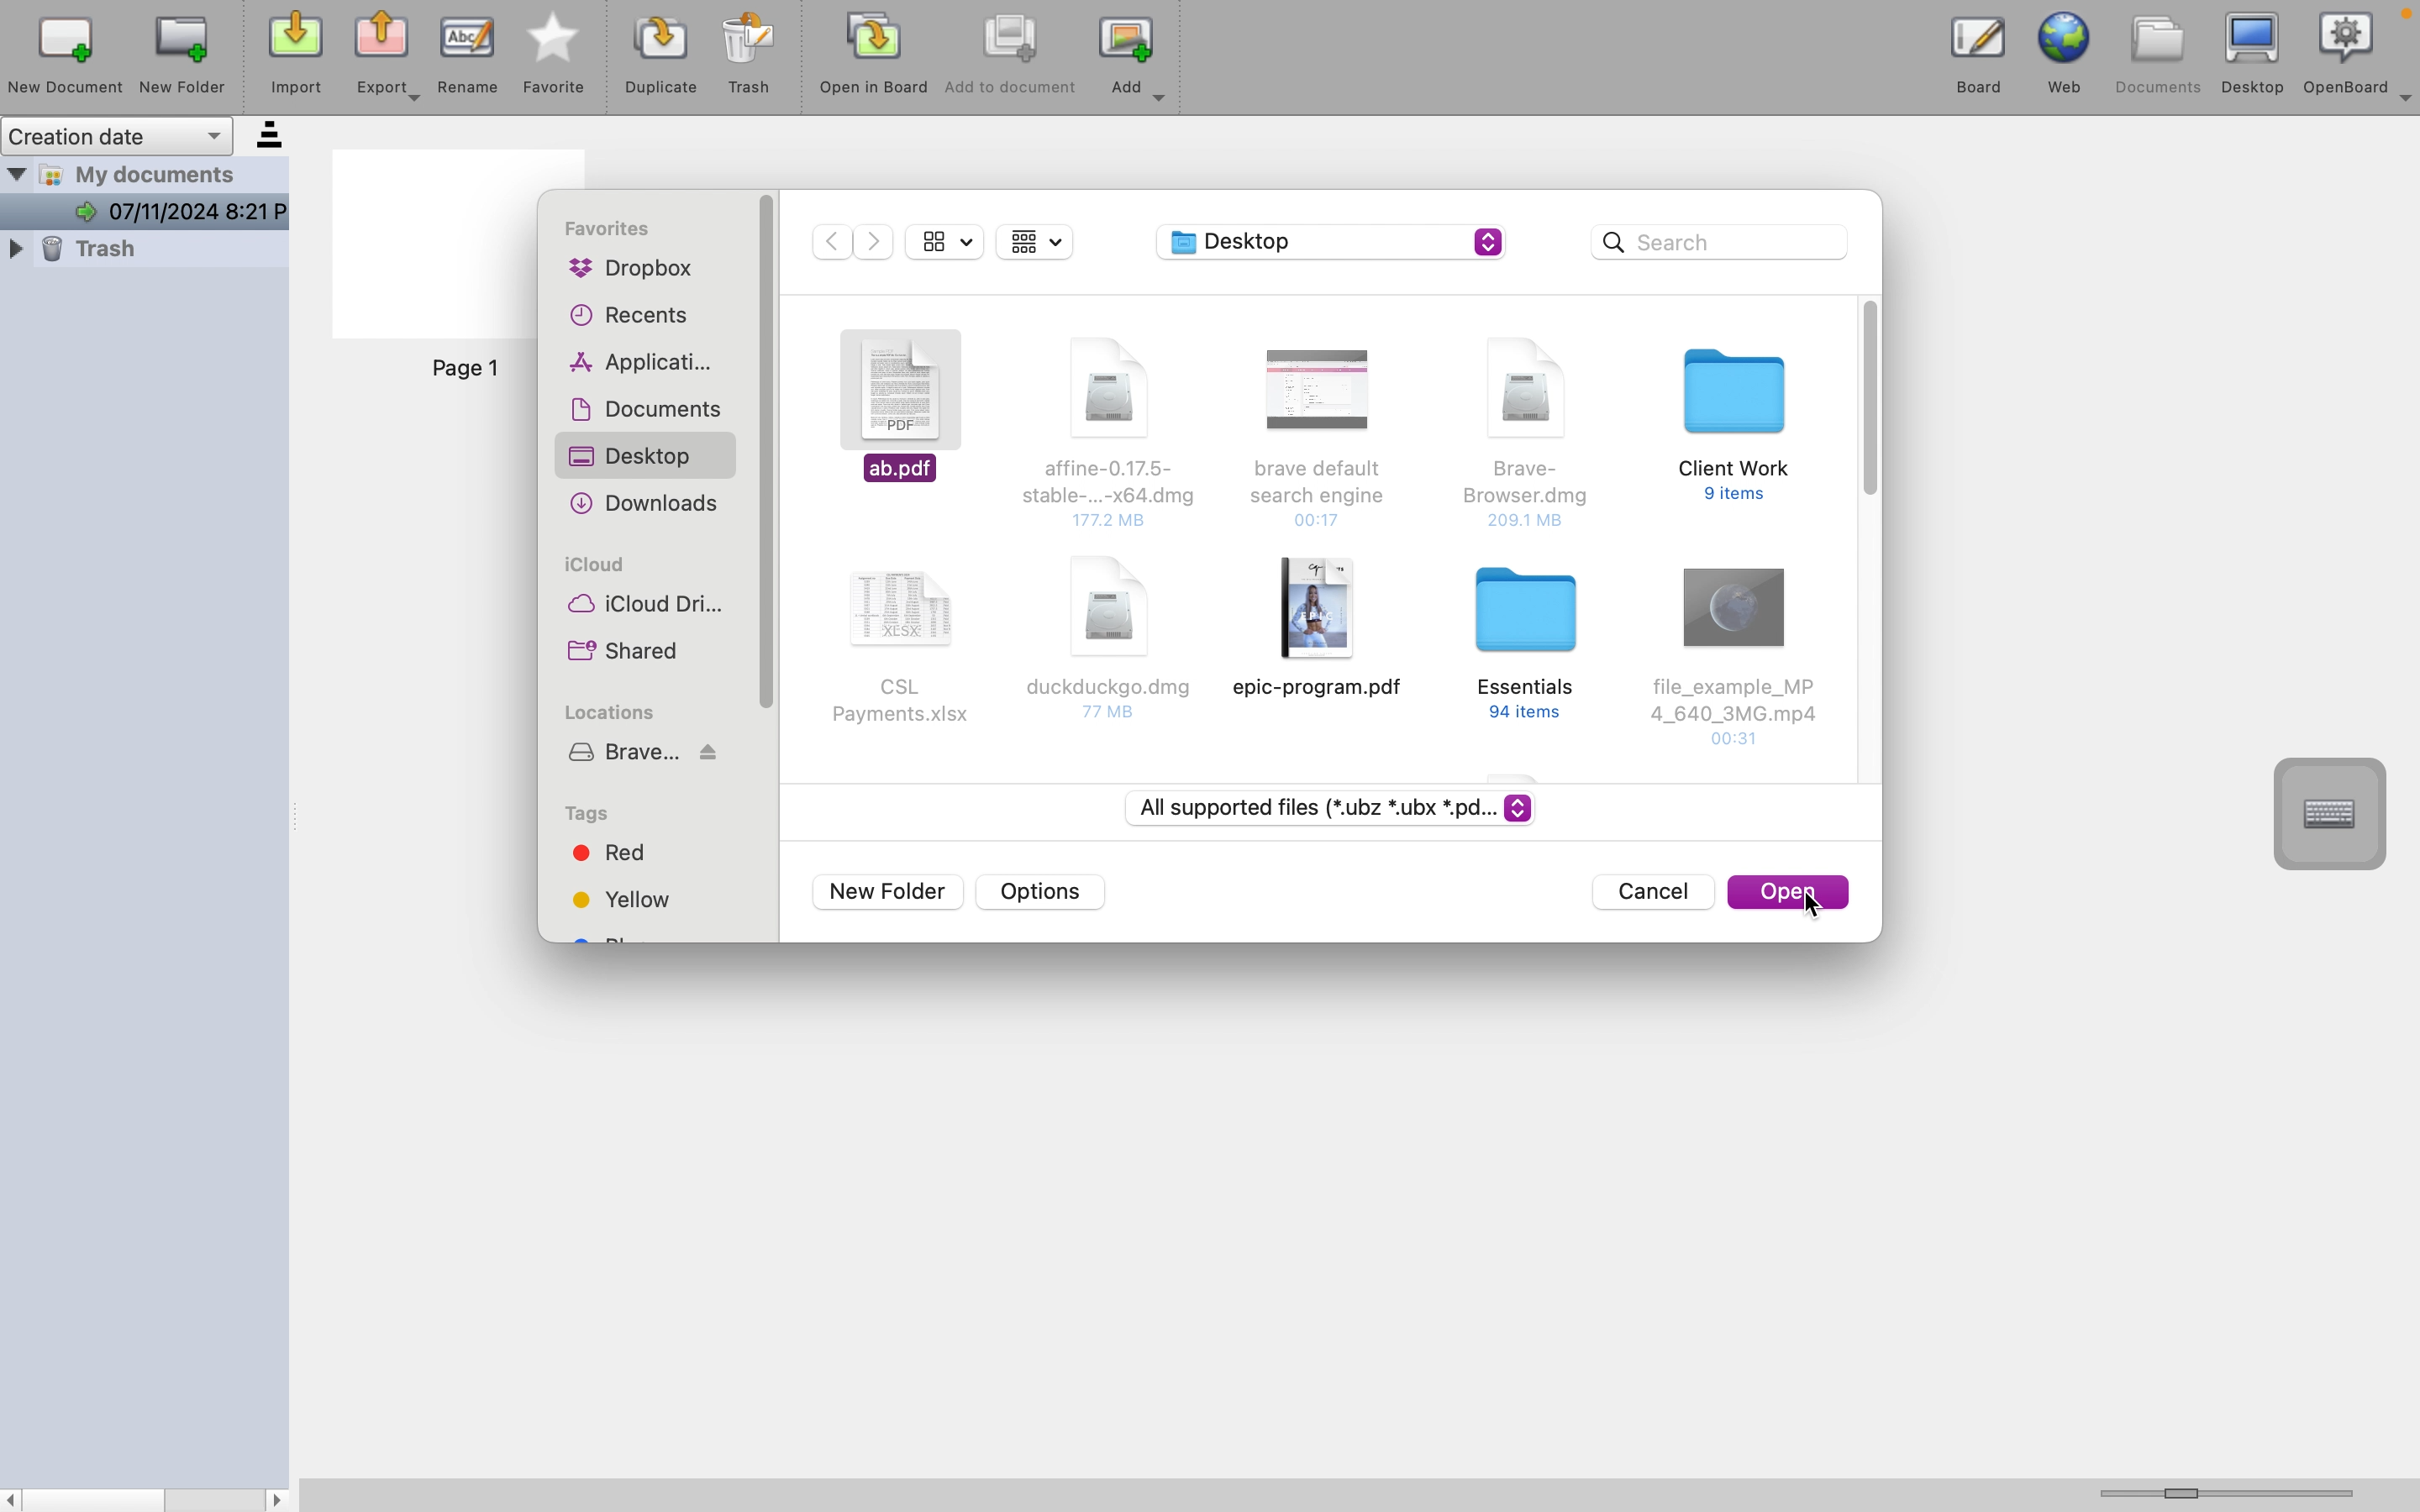 This screenshot has width=2420, height=1512. What do you see at coordinates (630, 855) in the screenshot?
I see `red` at bounding box center [630, 855].